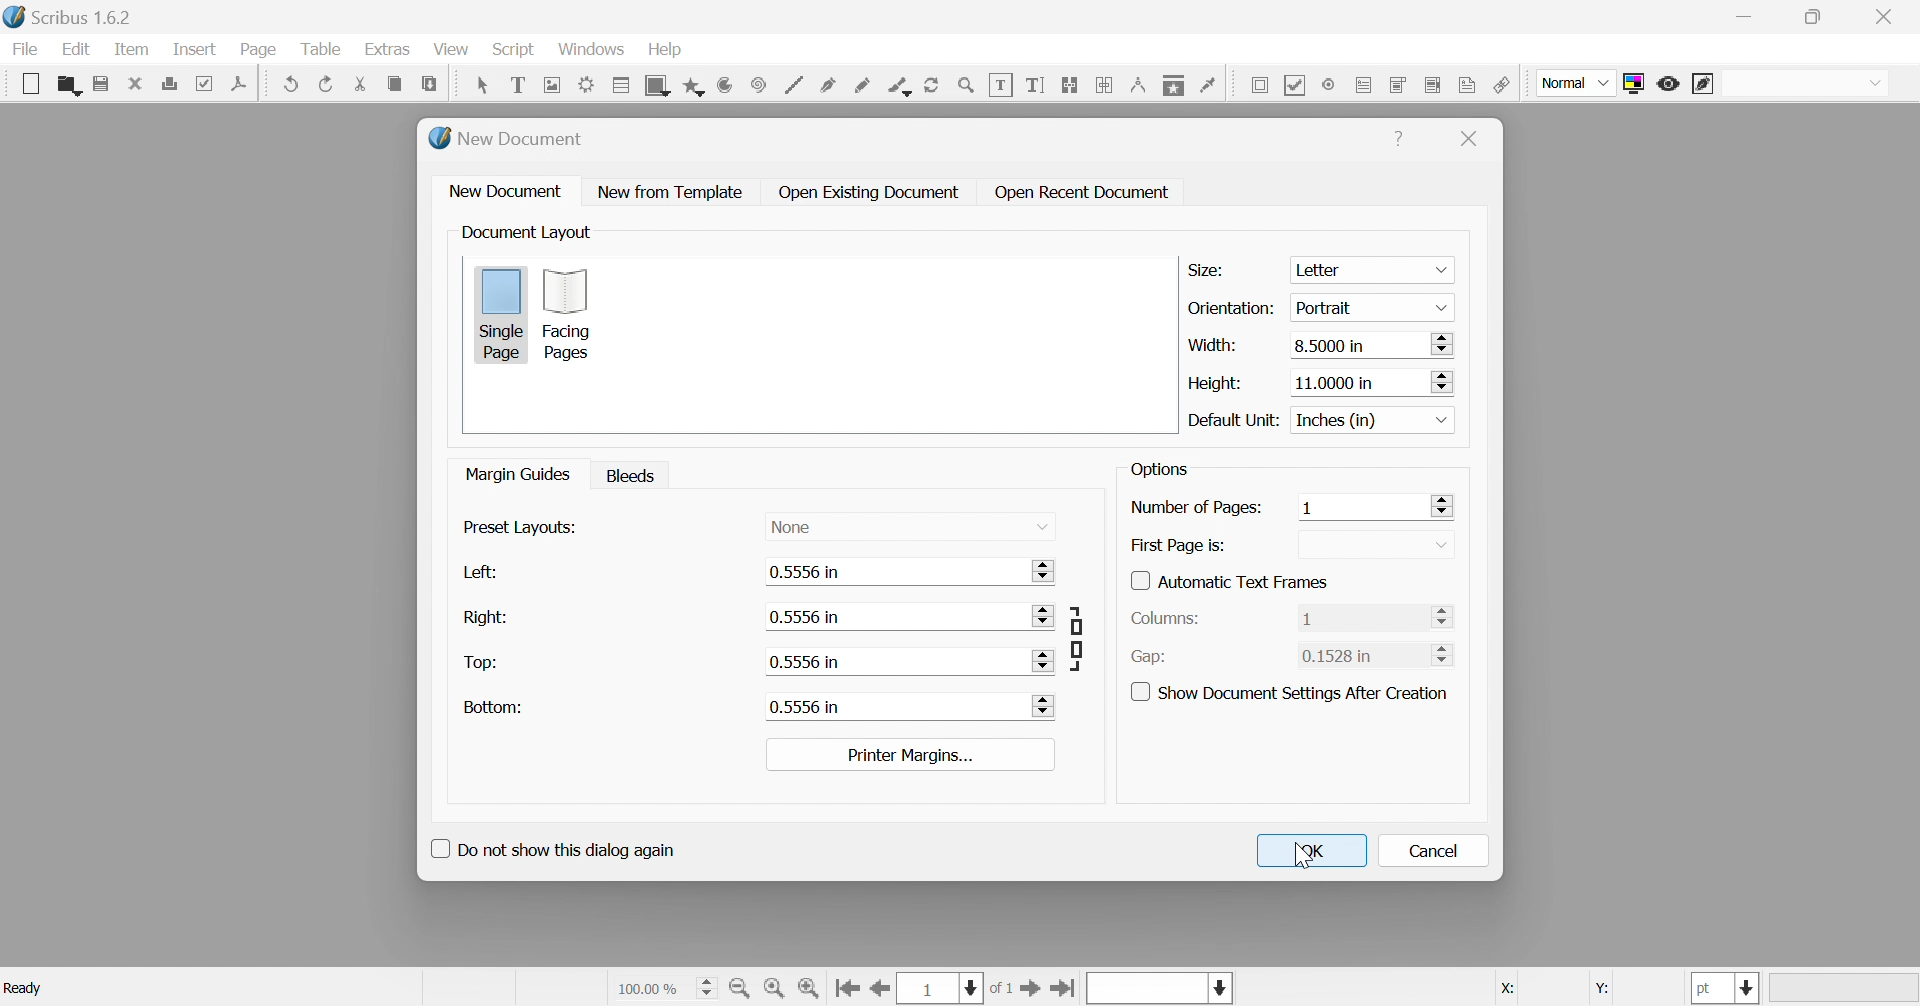 This screenshot has width=1920, height=1006. I want to click on zoom in / zoom out, so click(966, 85).